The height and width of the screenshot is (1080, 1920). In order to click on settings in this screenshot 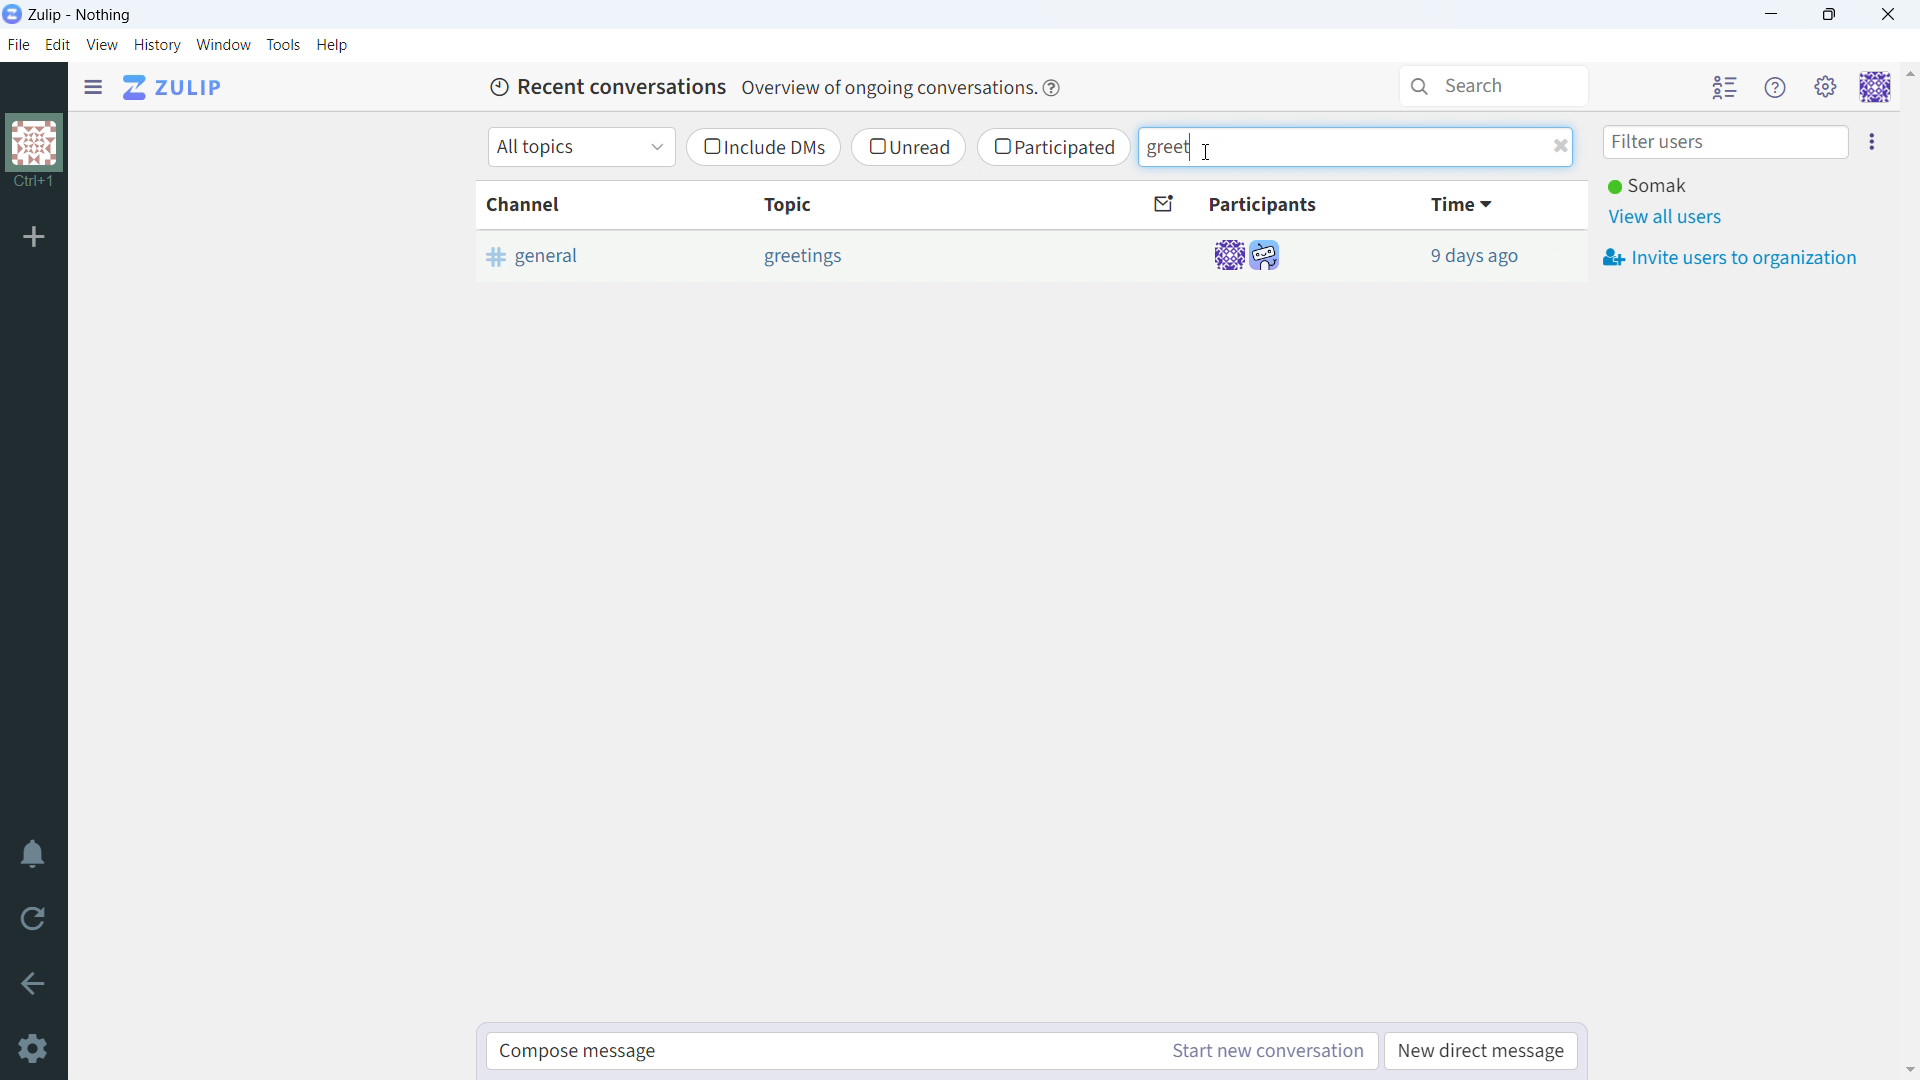, I will do `click(31, 1048)`.